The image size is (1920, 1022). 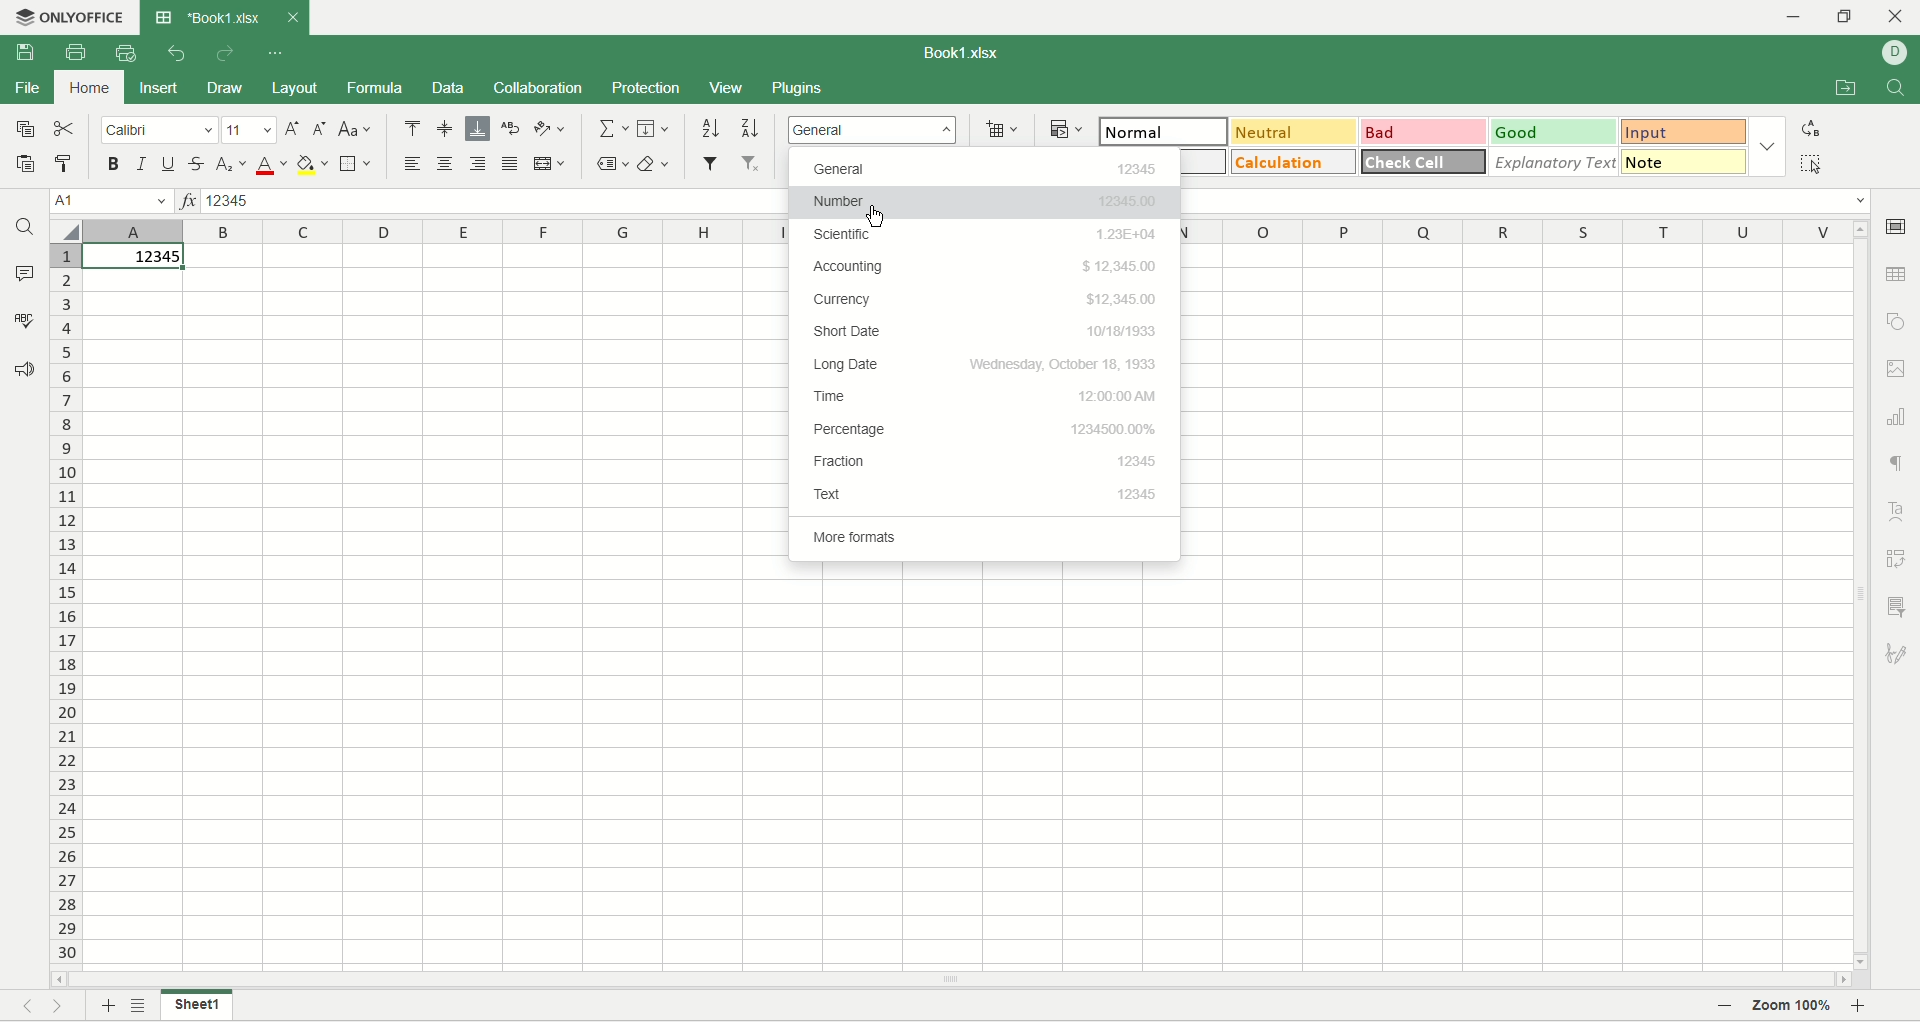 What do you see at coordinates (1897, 89) in the screenshot?
I see `find` at bounding box center [1897, 89].